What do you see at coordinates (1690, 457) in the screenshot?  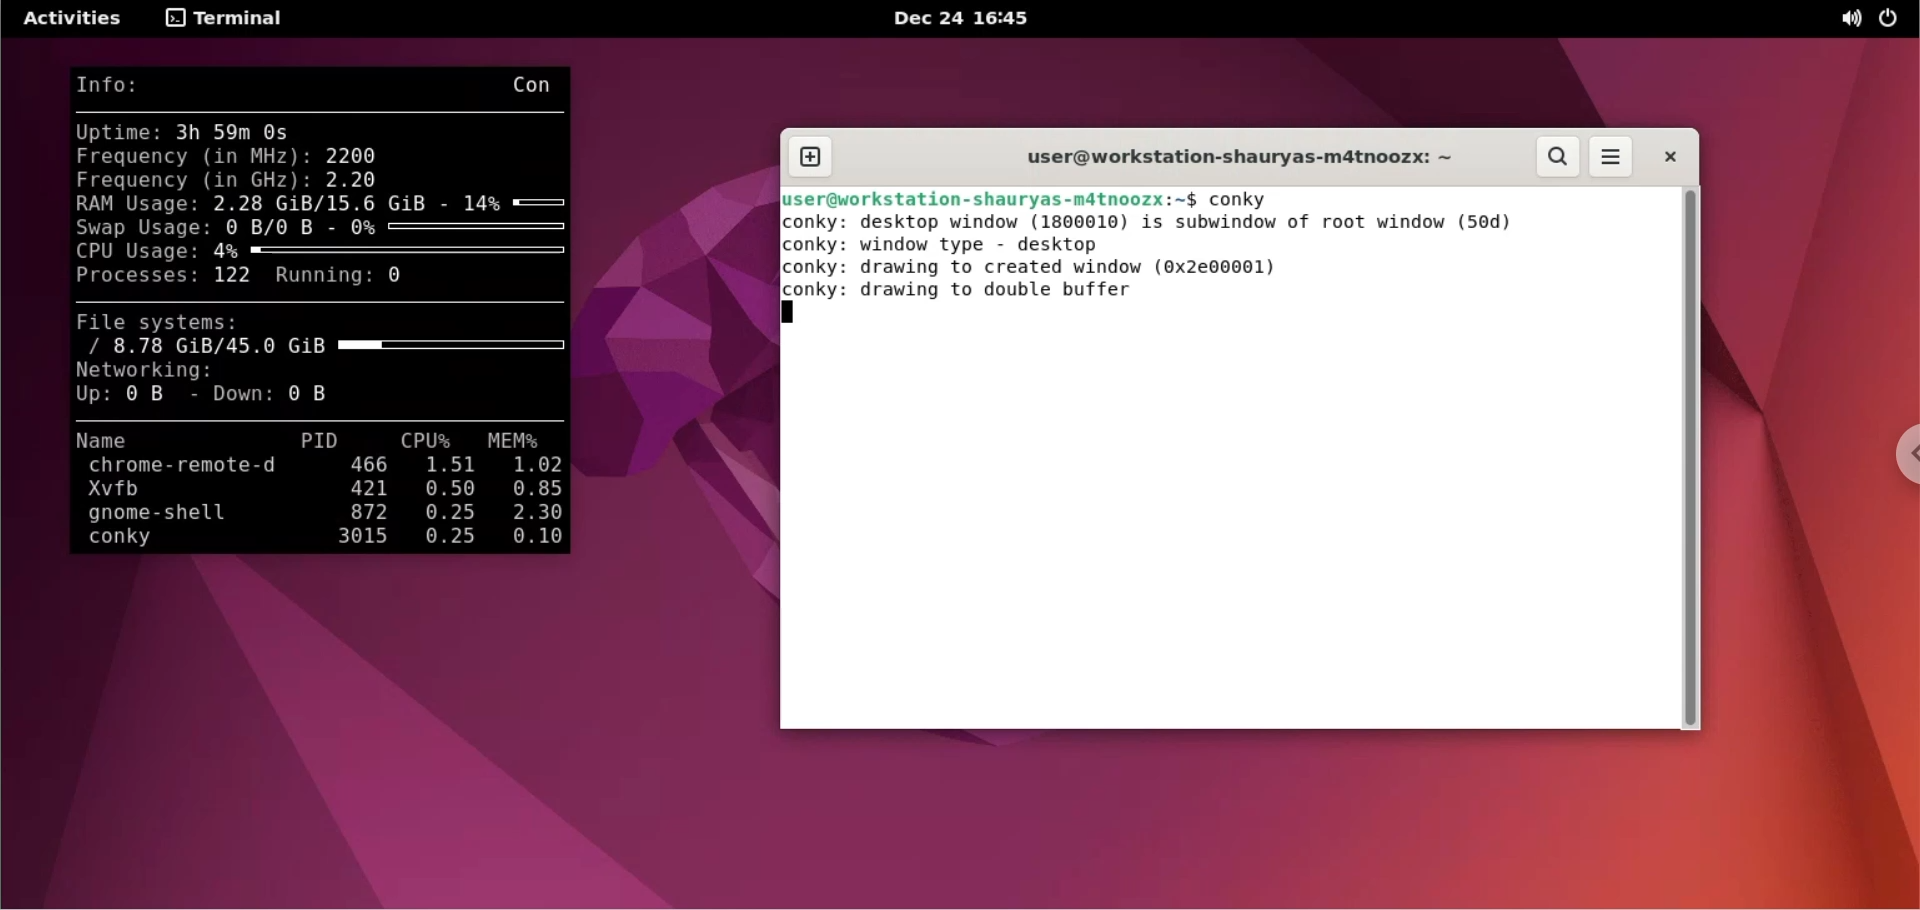 I see `scrollbar` at bounding box center [1690, 457].